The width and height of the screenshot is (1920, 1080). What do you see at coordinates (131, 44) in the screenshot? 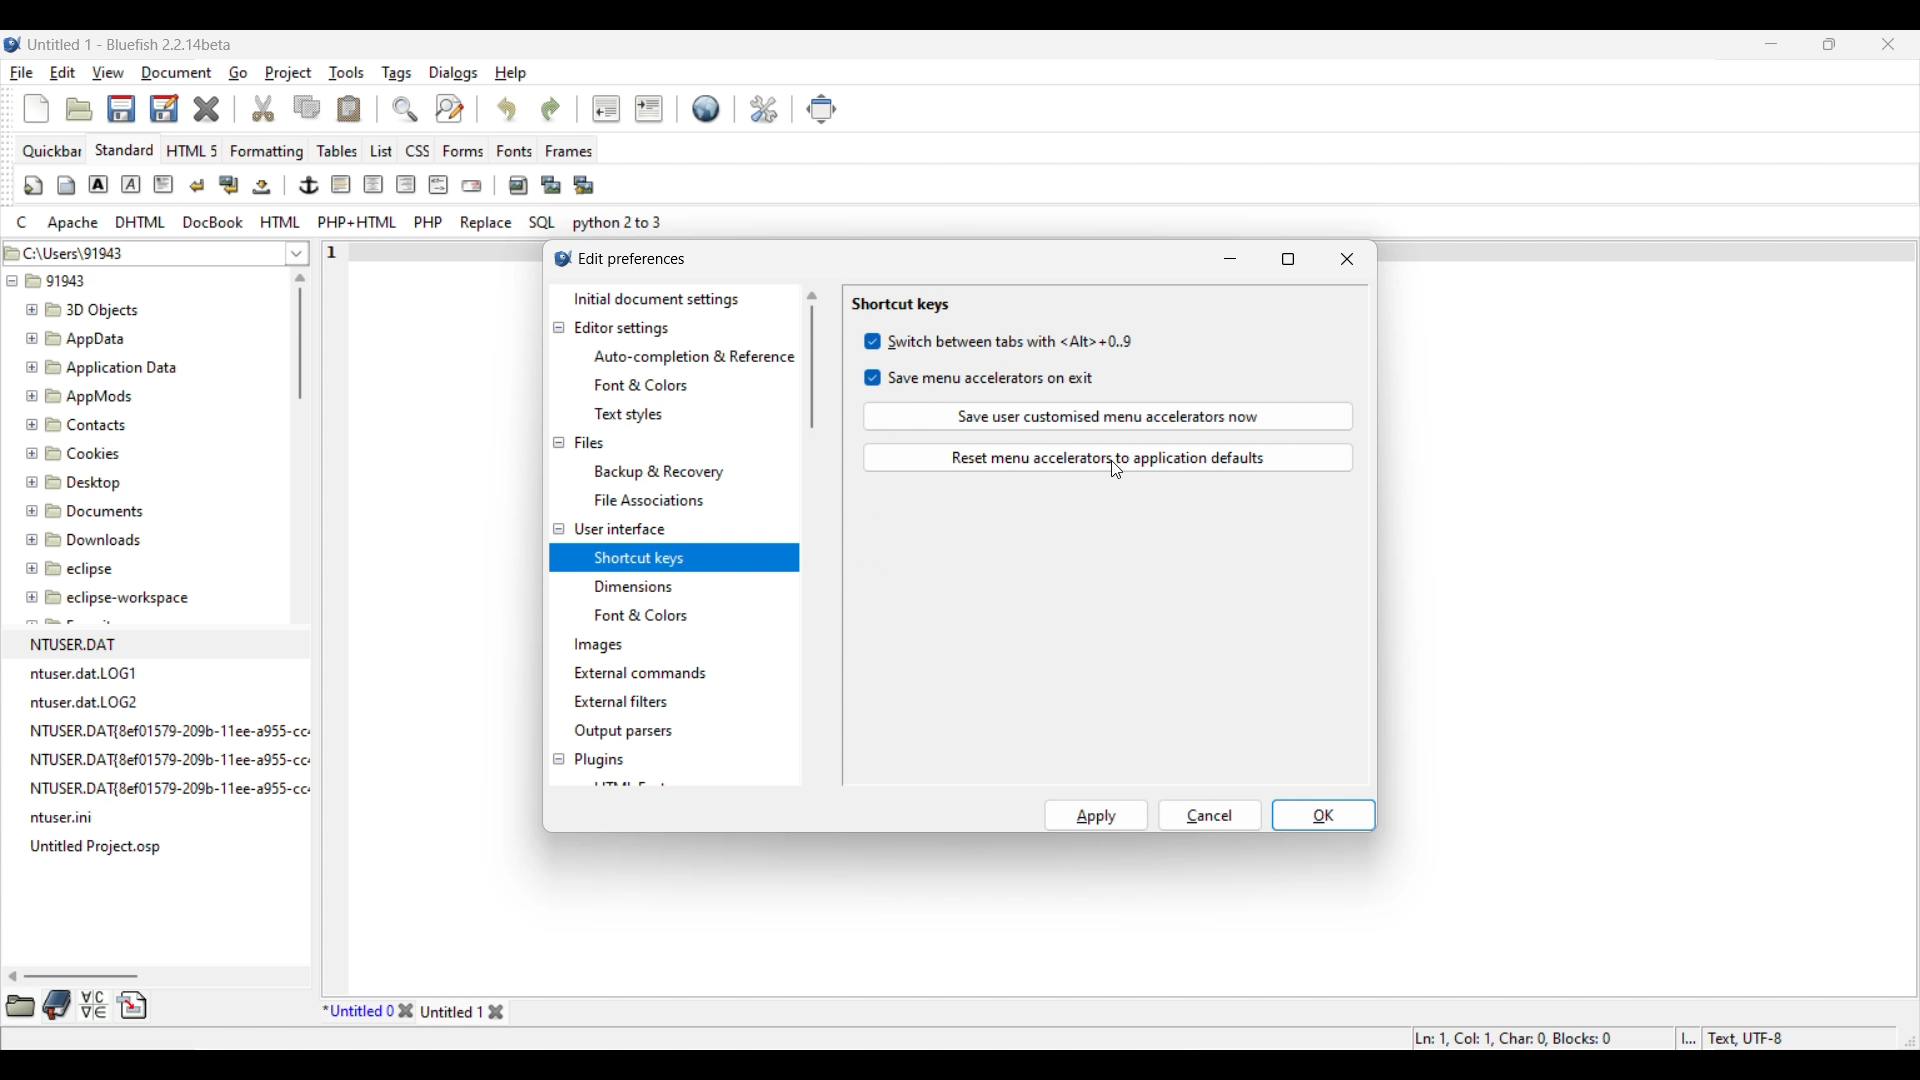
I see `Project name, software name and version` at bounding box center [131, 44].